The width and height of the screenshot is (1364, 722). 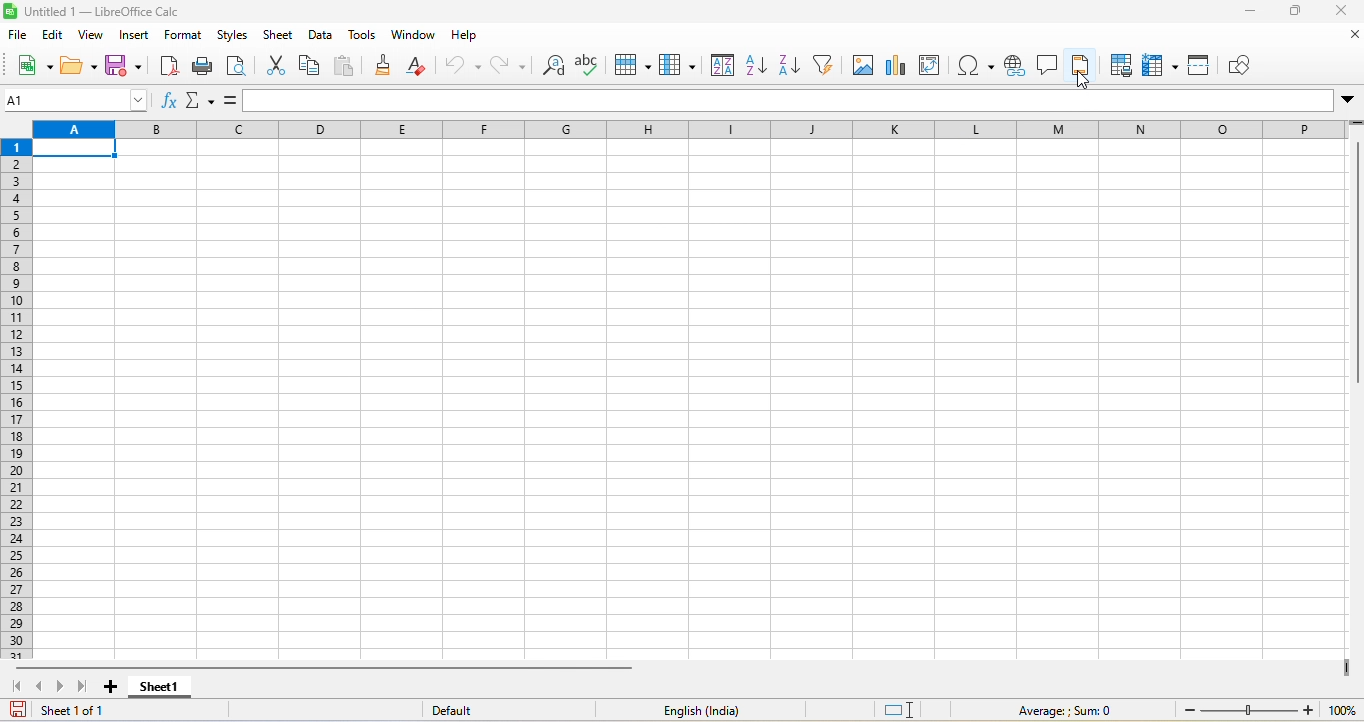 I want to click on cursor, so click(x=1085, y=79).